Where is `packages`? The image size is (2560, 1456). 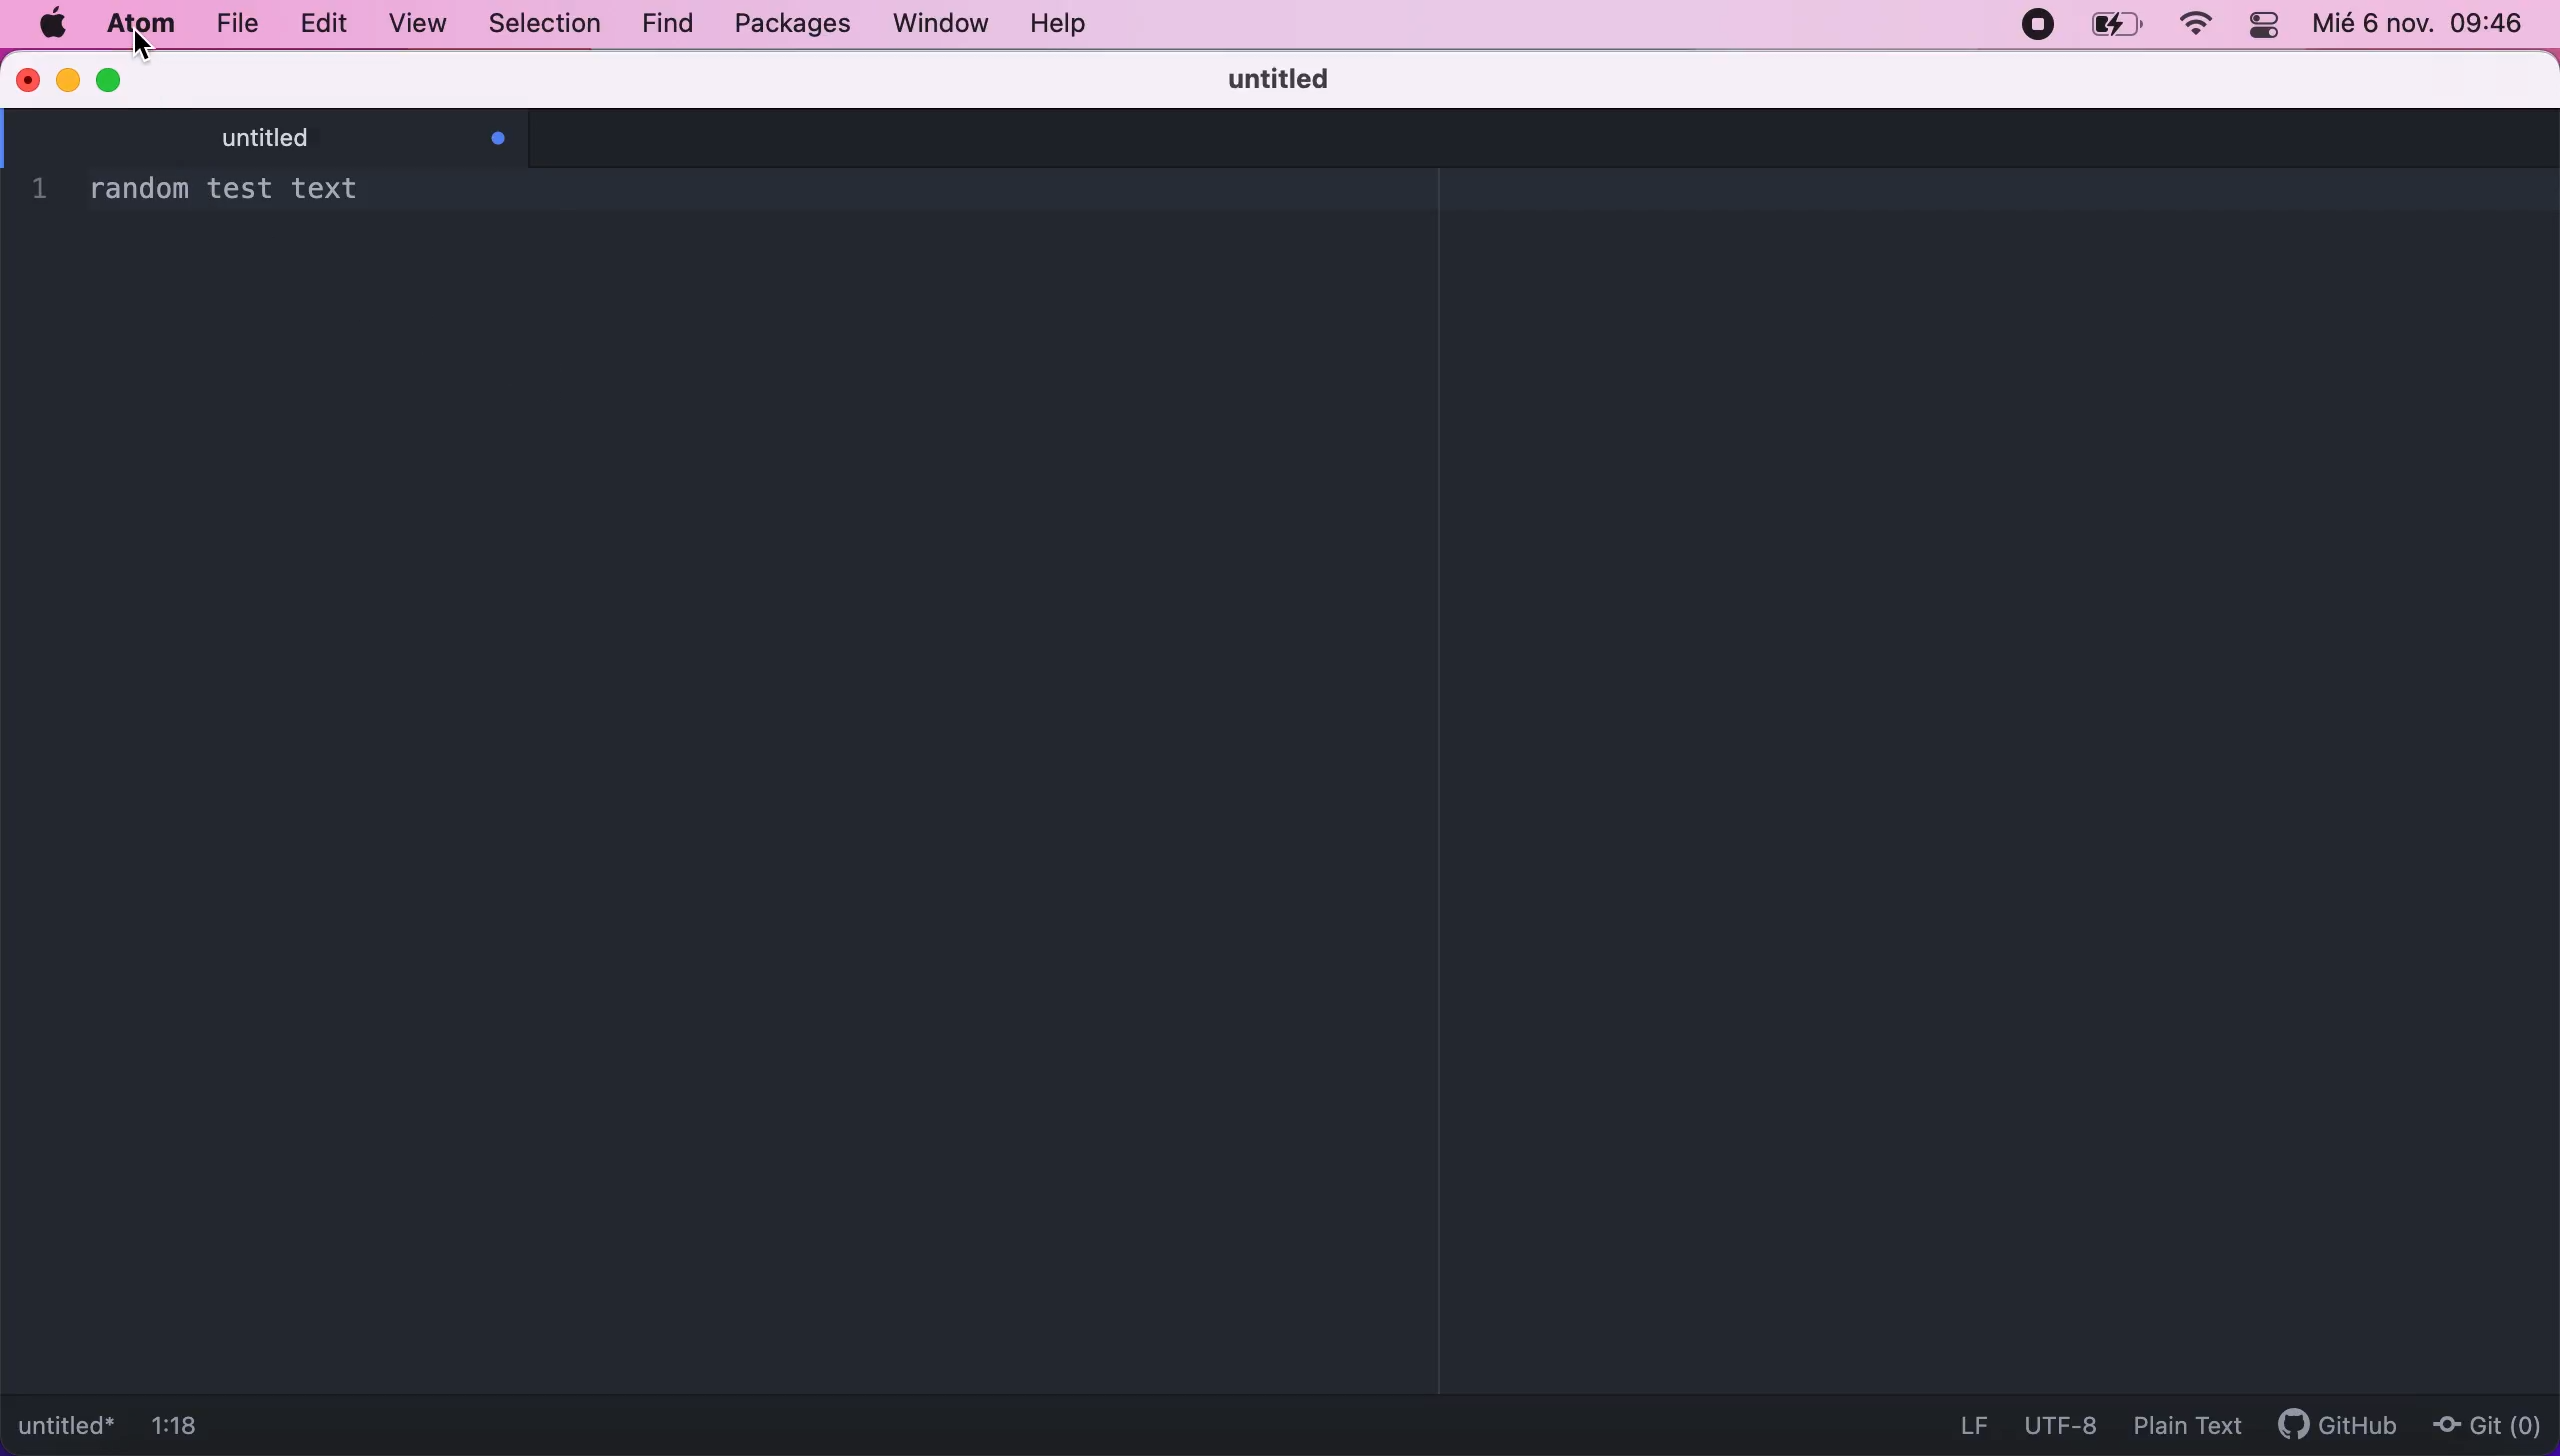
packages is located at coordinates (790, 28).